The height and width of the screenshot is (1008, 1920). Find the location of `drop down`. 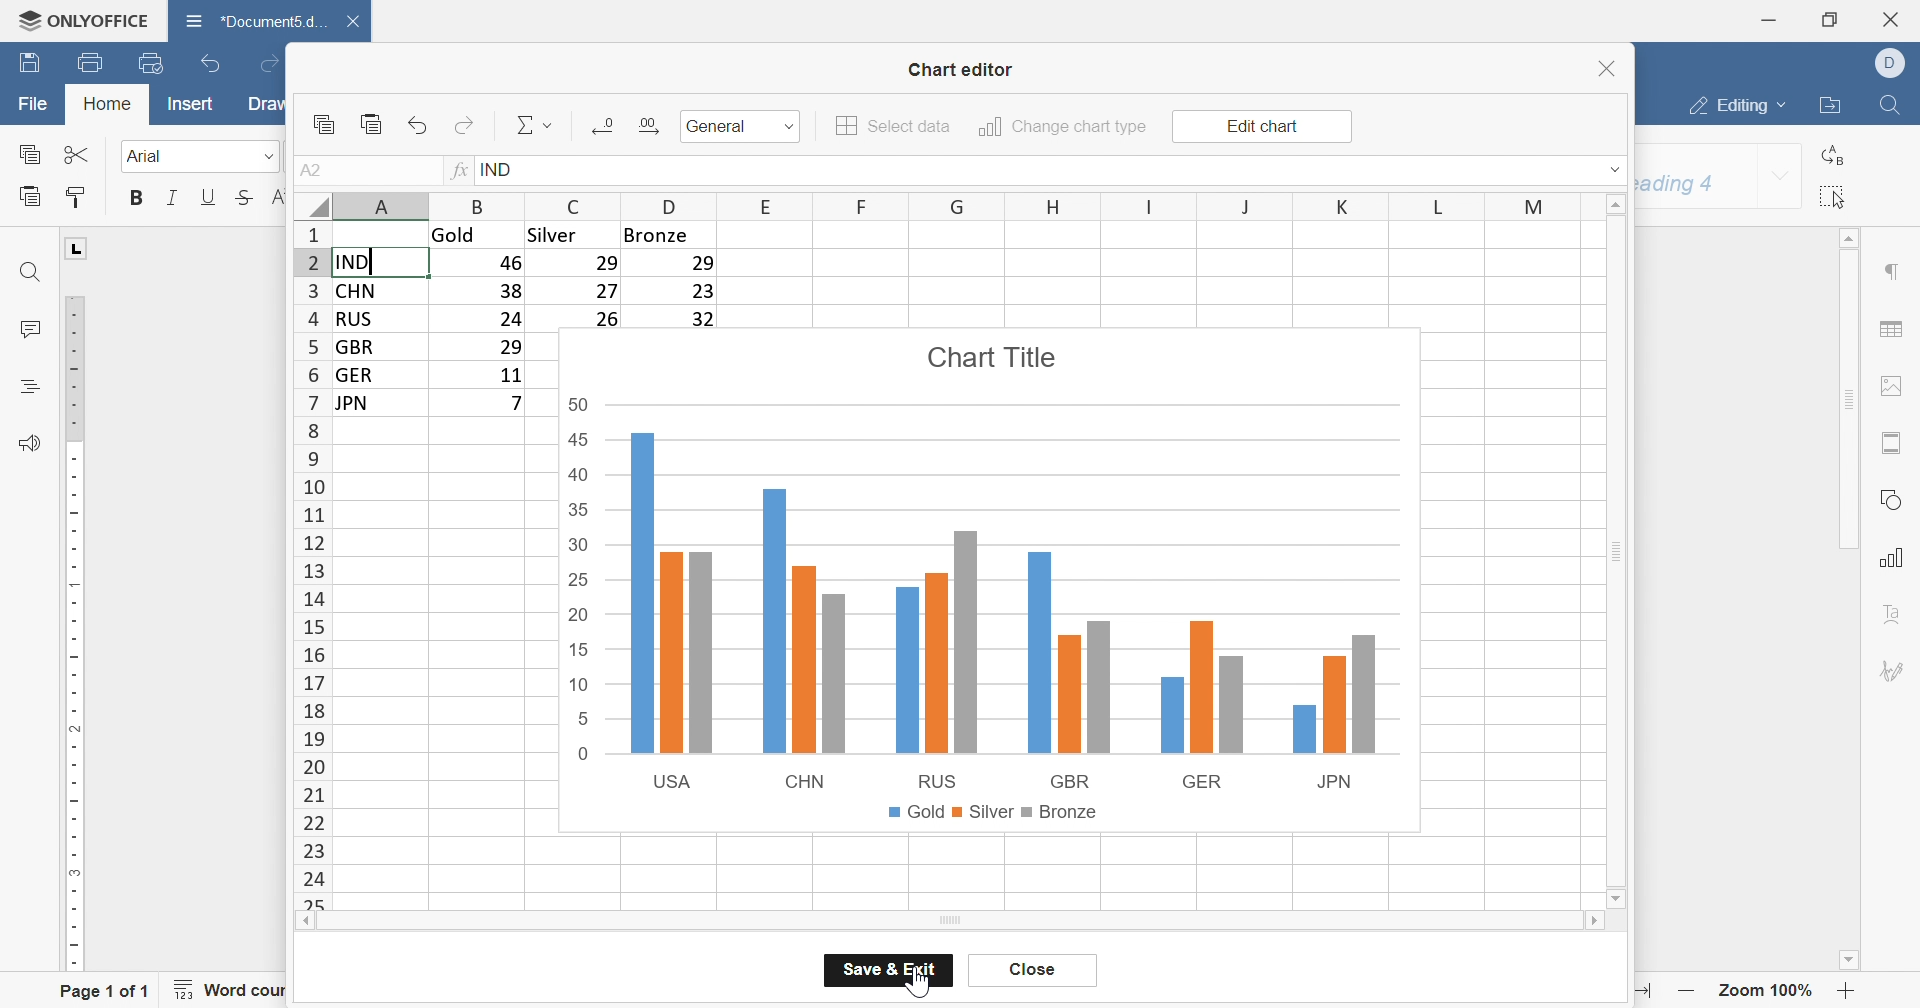

drop down is located at coordinates (1781, 178).